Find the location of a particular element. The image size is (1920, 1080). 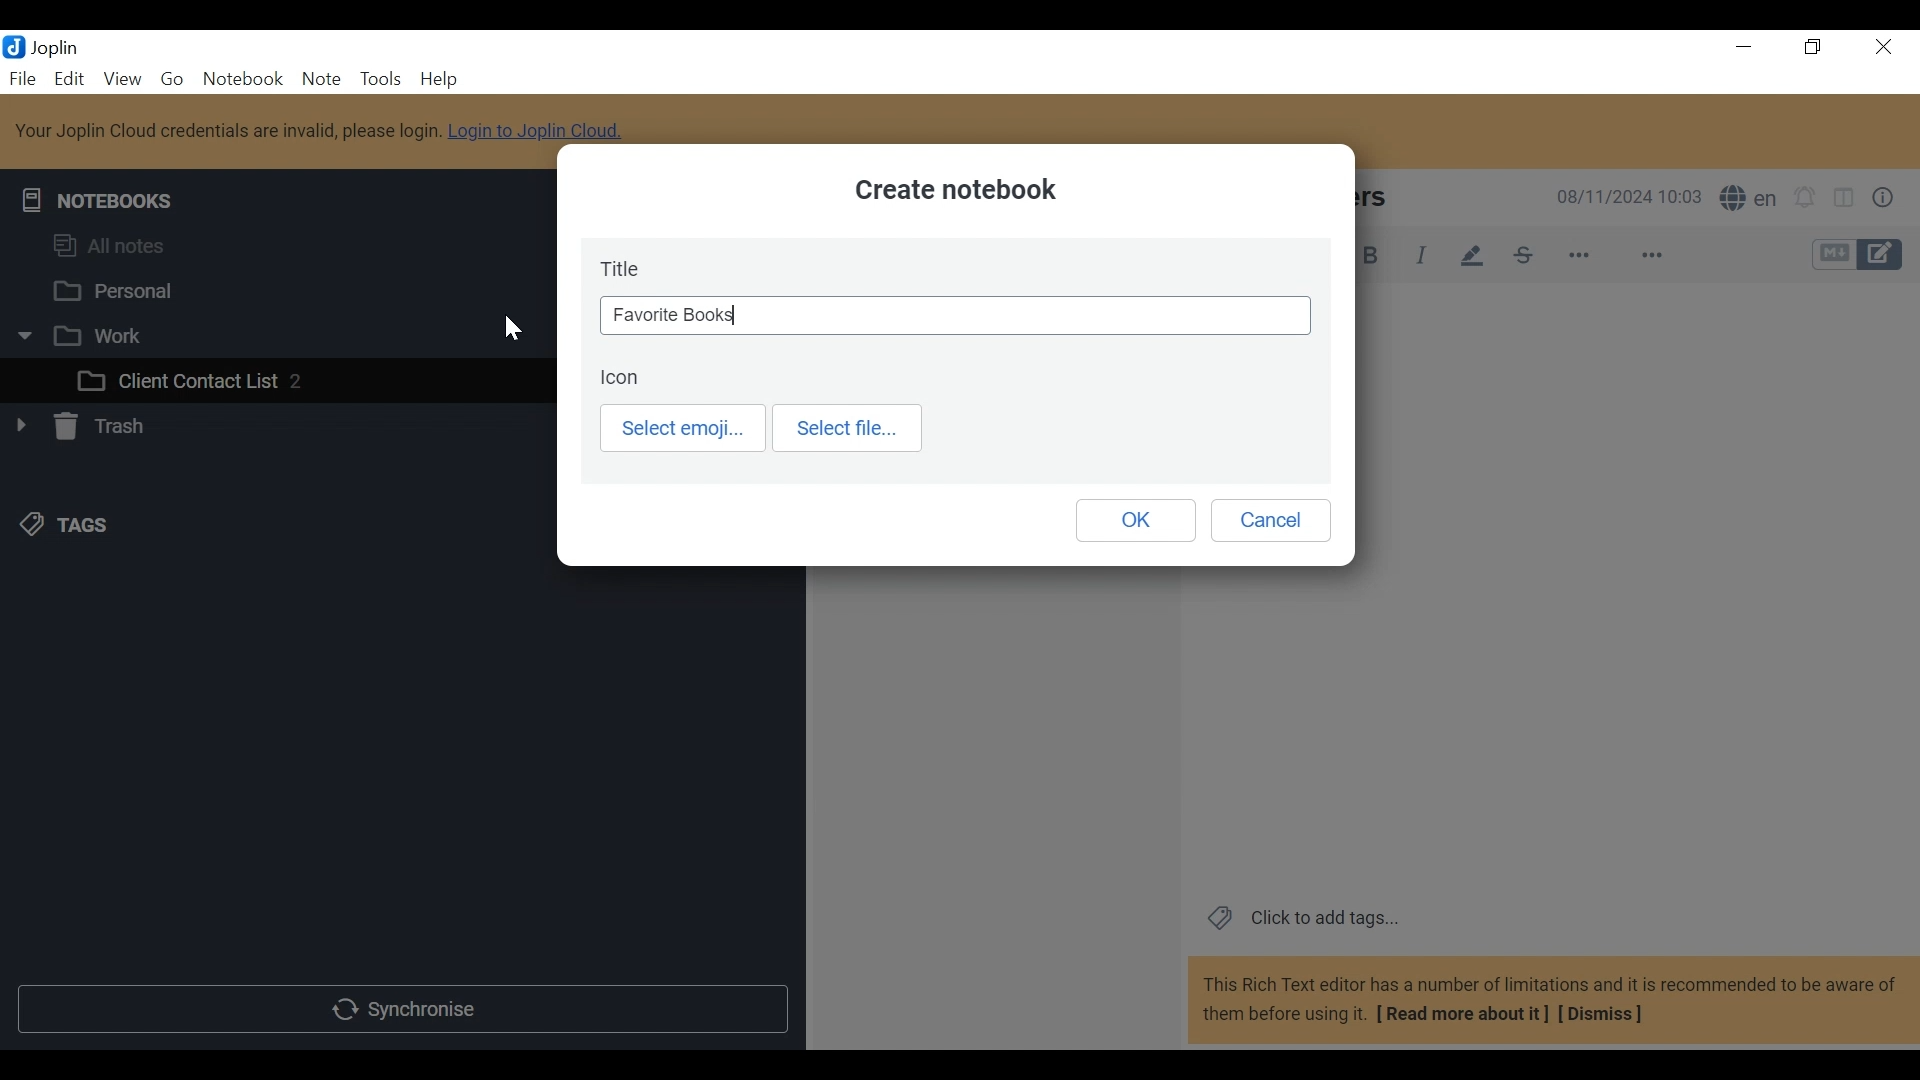

Your Joplin Cloud credentials are invalid, please login. Login to Joplin Cloud. is located at coordinates (325, 130).